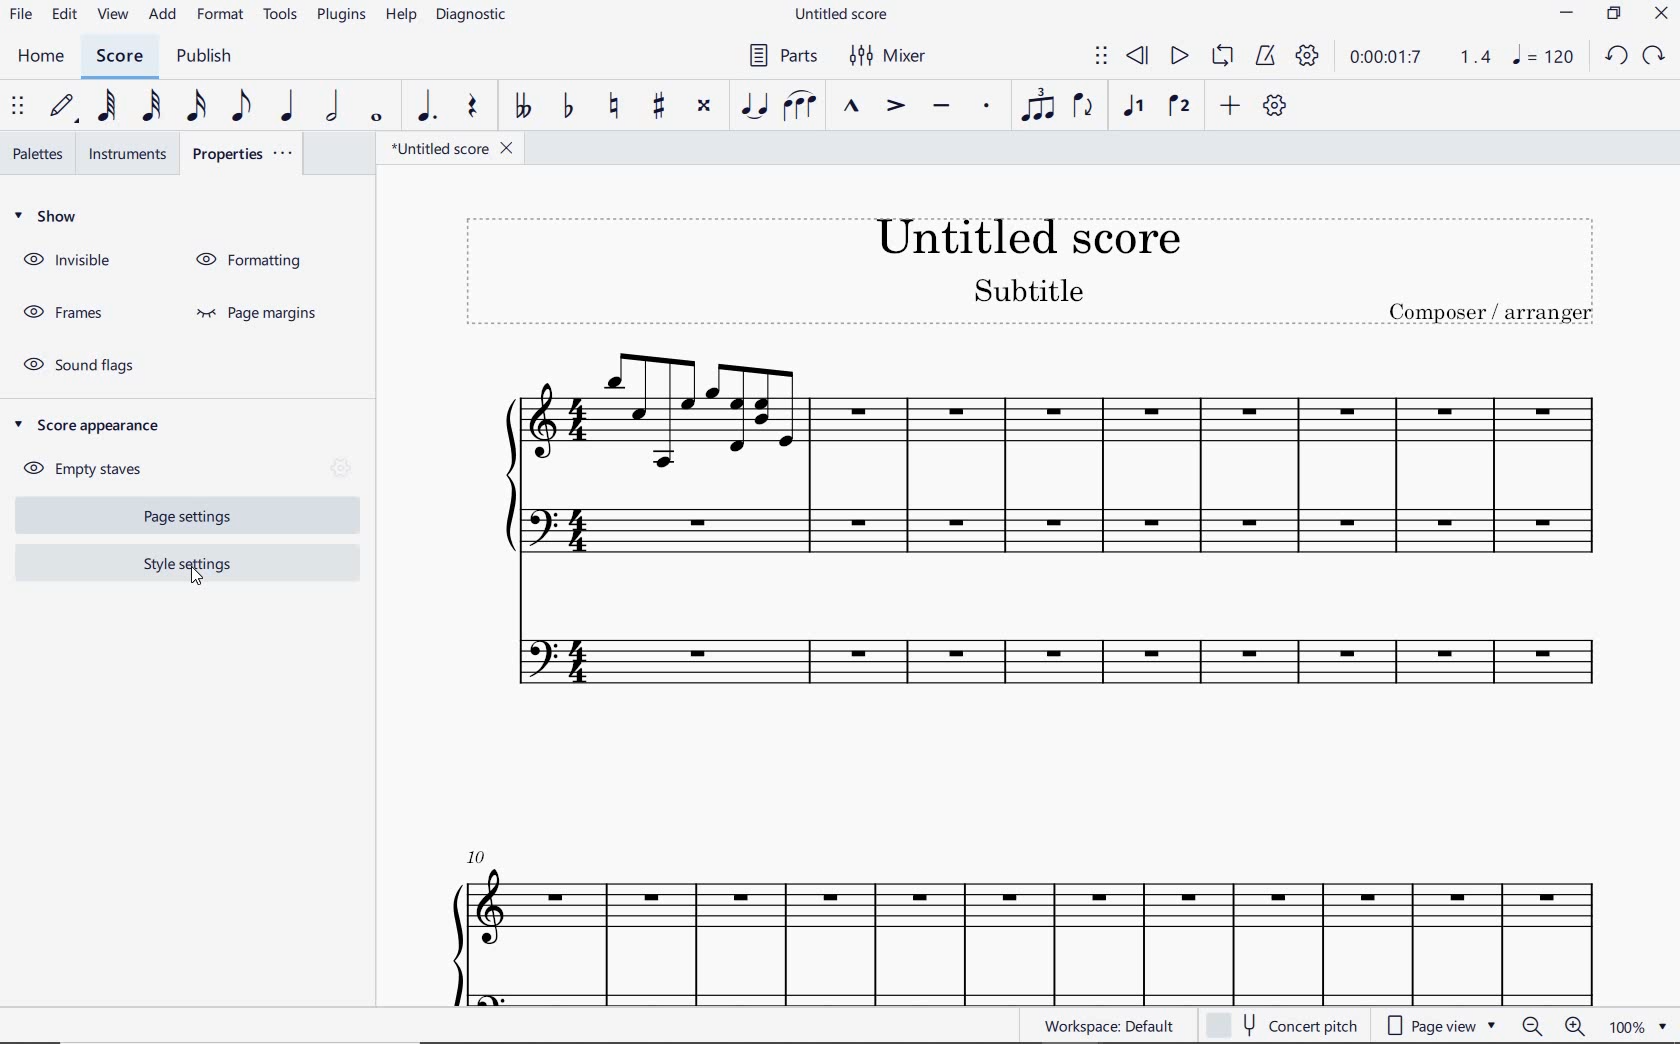 This screenshot has height=1044, width=1680. Describe the element at coordinates (1417, 57) in the screenshot. I see `PLAY TIME` at that location.